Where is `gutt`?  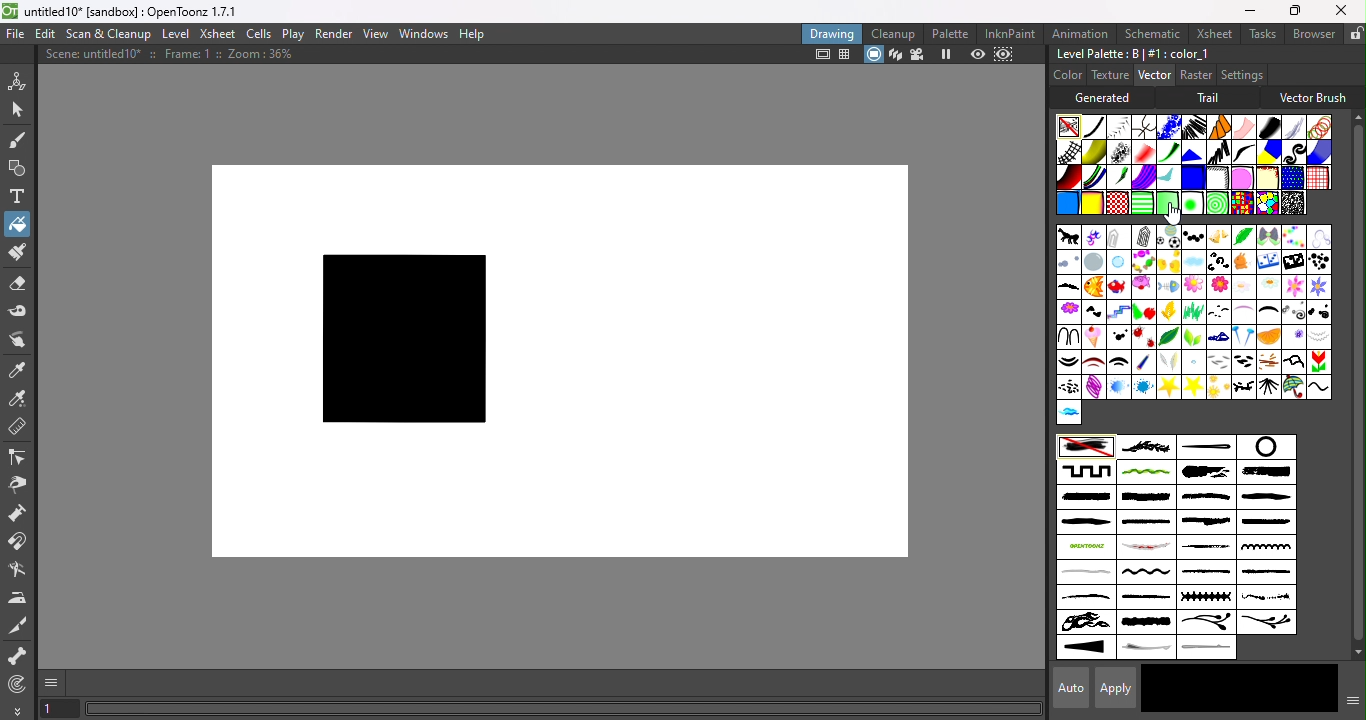
gutt is located at coordinates (1218, 311).